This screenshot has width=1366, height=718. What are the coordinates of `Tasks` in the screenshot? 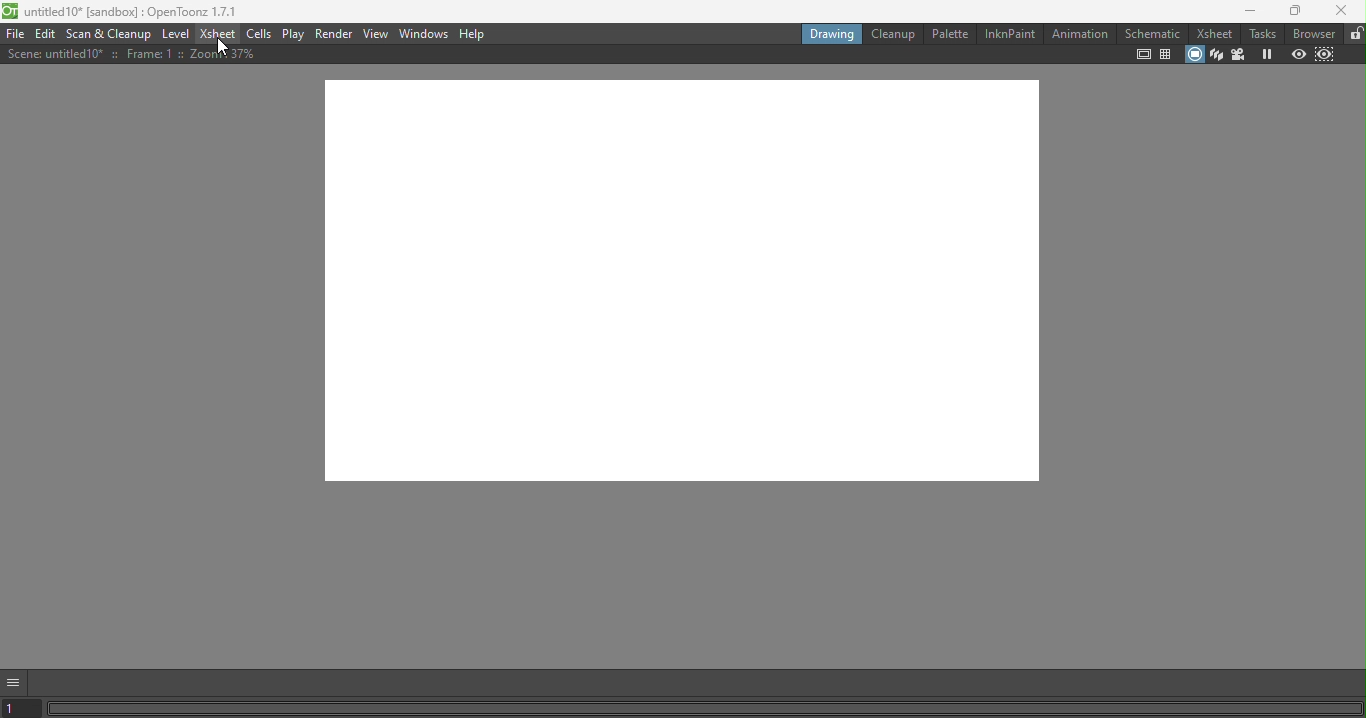 It's located at (1262, 34).